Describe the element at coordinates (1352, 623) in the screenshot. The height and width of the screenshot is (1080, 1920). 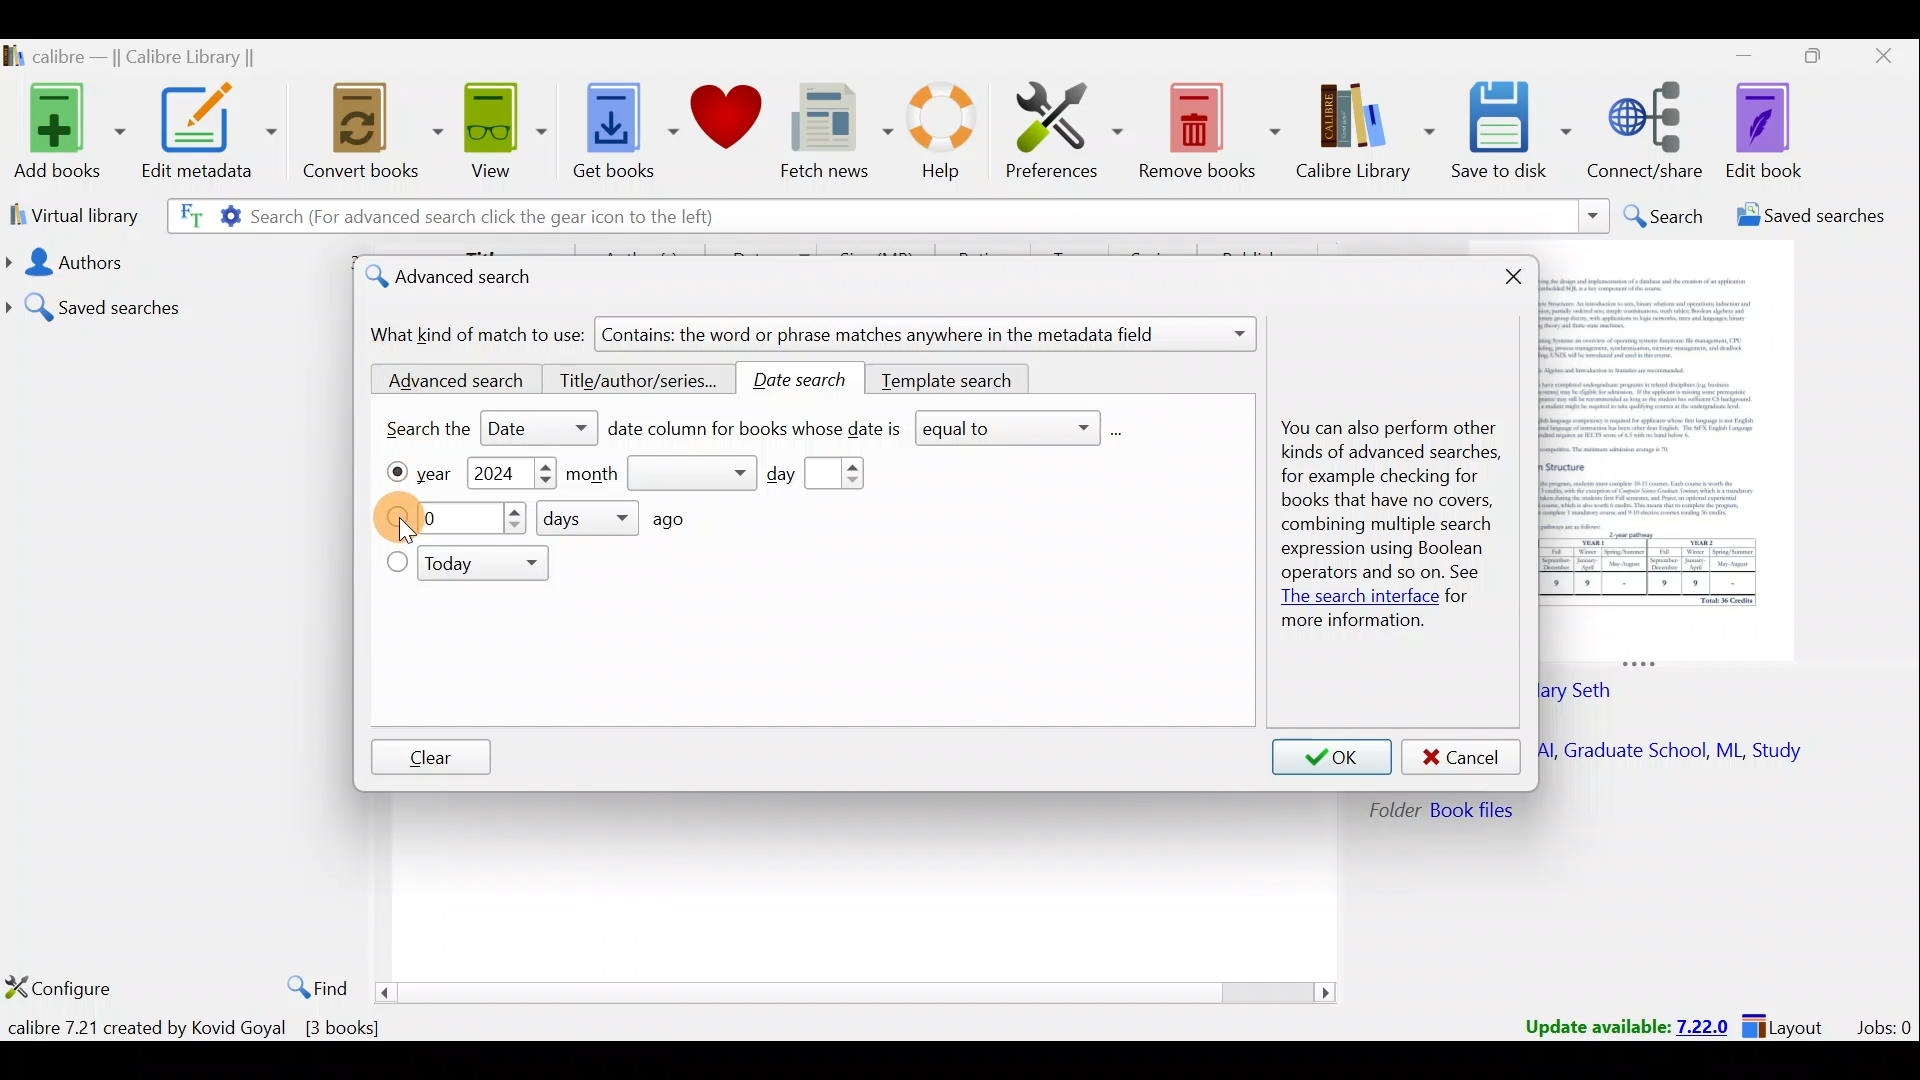
I see `more information.` at that location.